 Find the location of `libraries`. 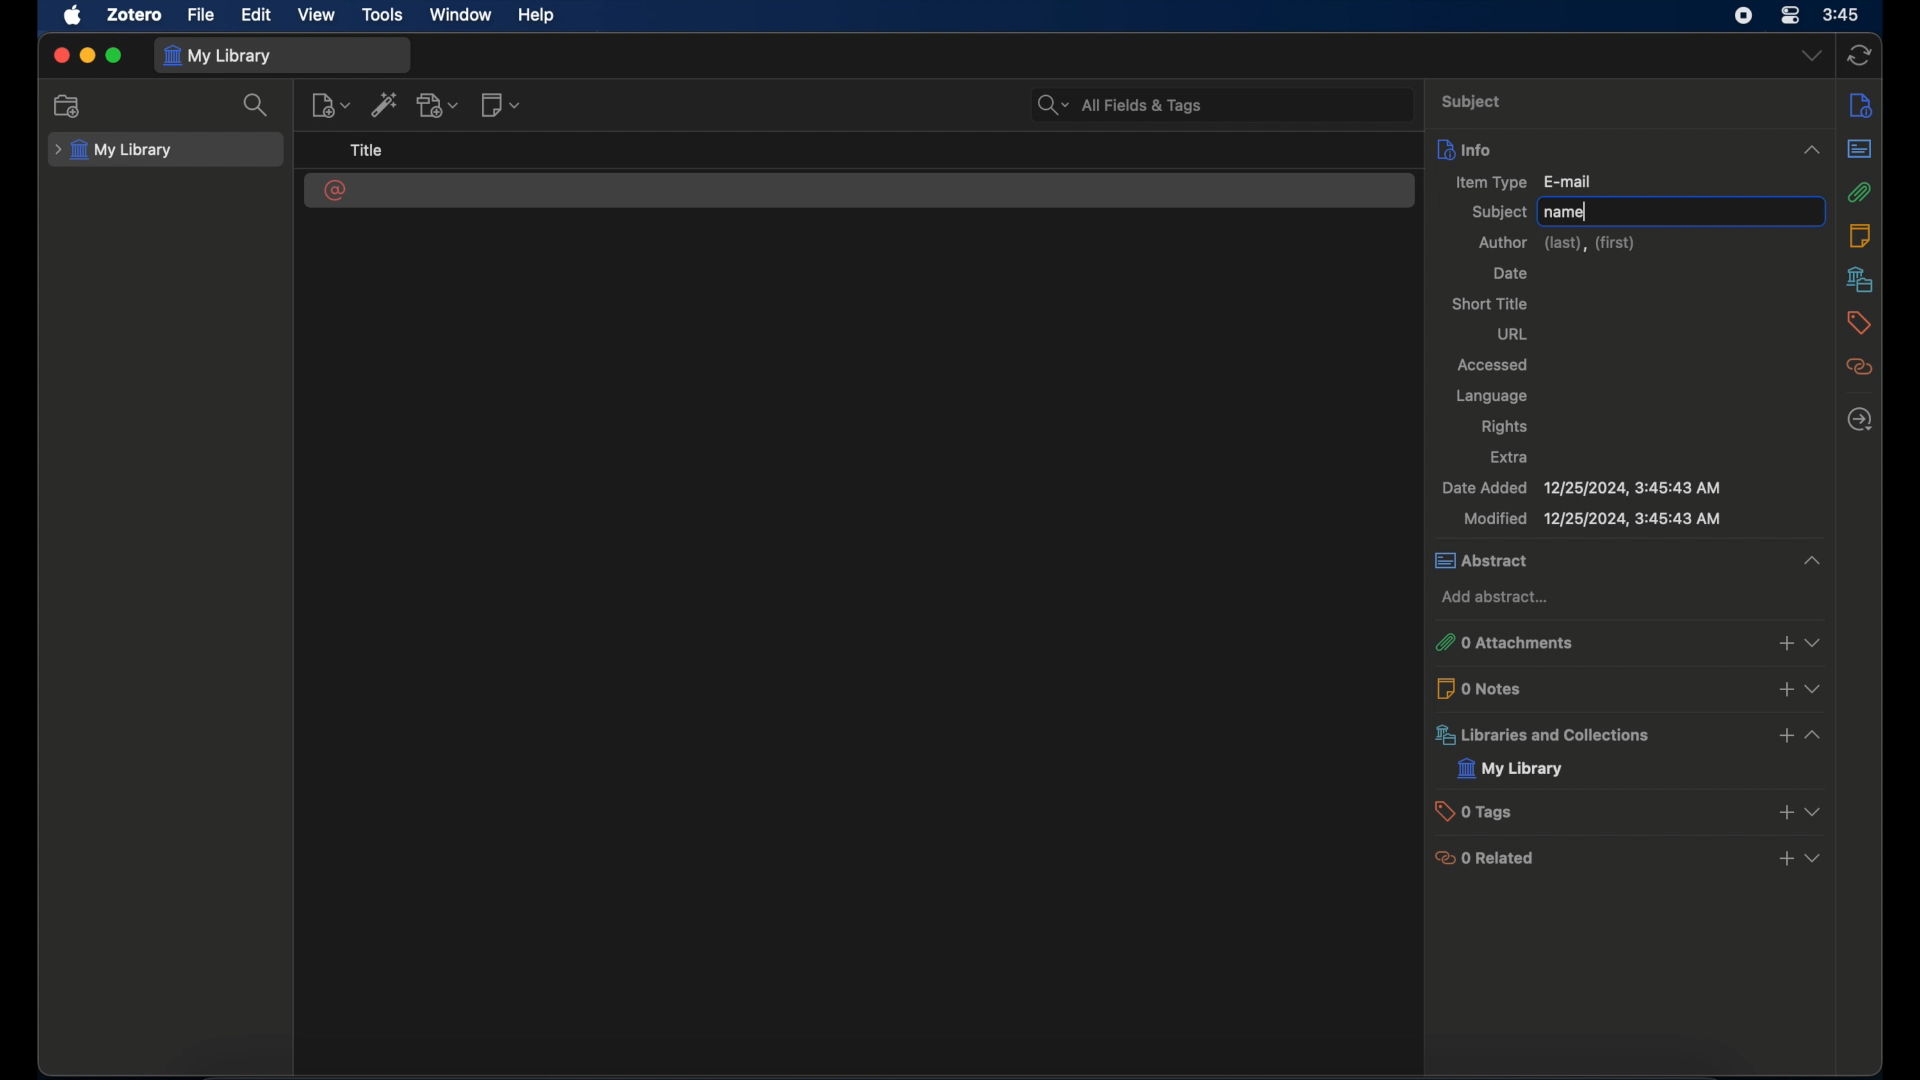

libraries is located at coordinates (1631, 734).